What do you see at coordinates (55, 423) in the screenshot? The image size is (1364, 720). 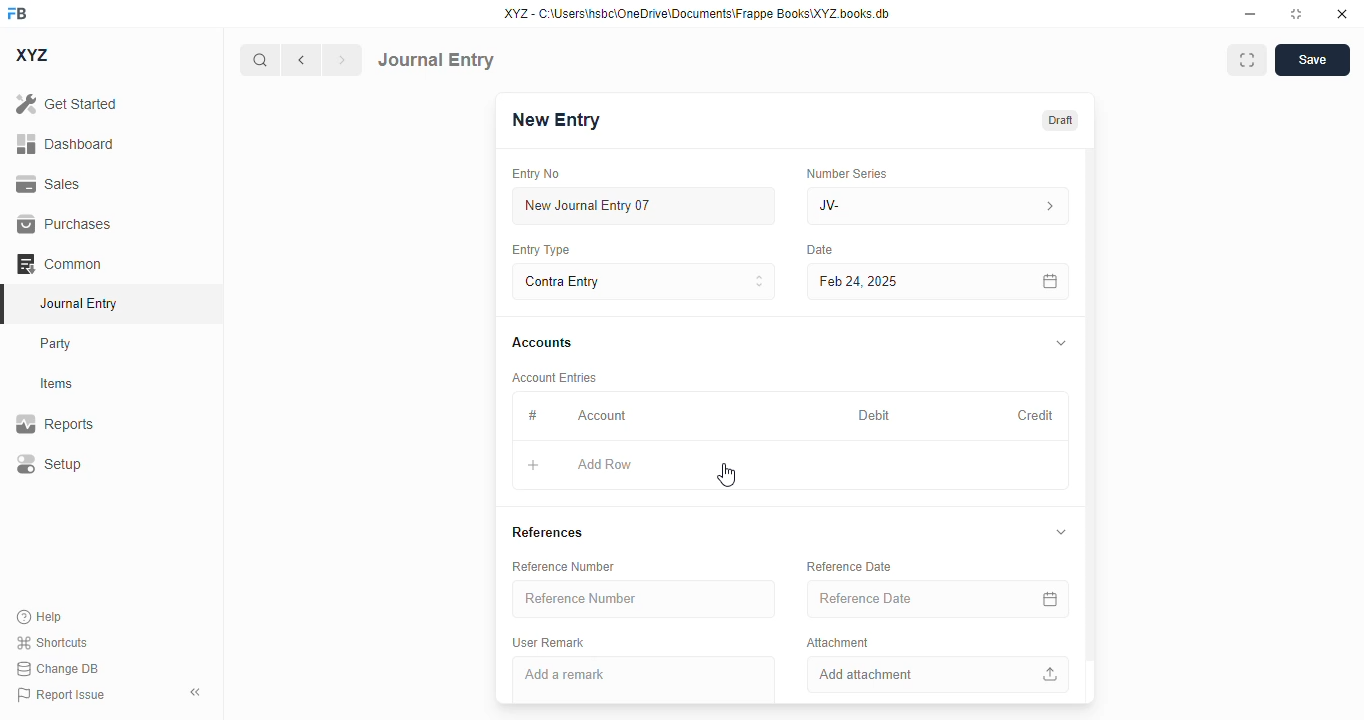 I see `reports` at bounding box center [55, 423].